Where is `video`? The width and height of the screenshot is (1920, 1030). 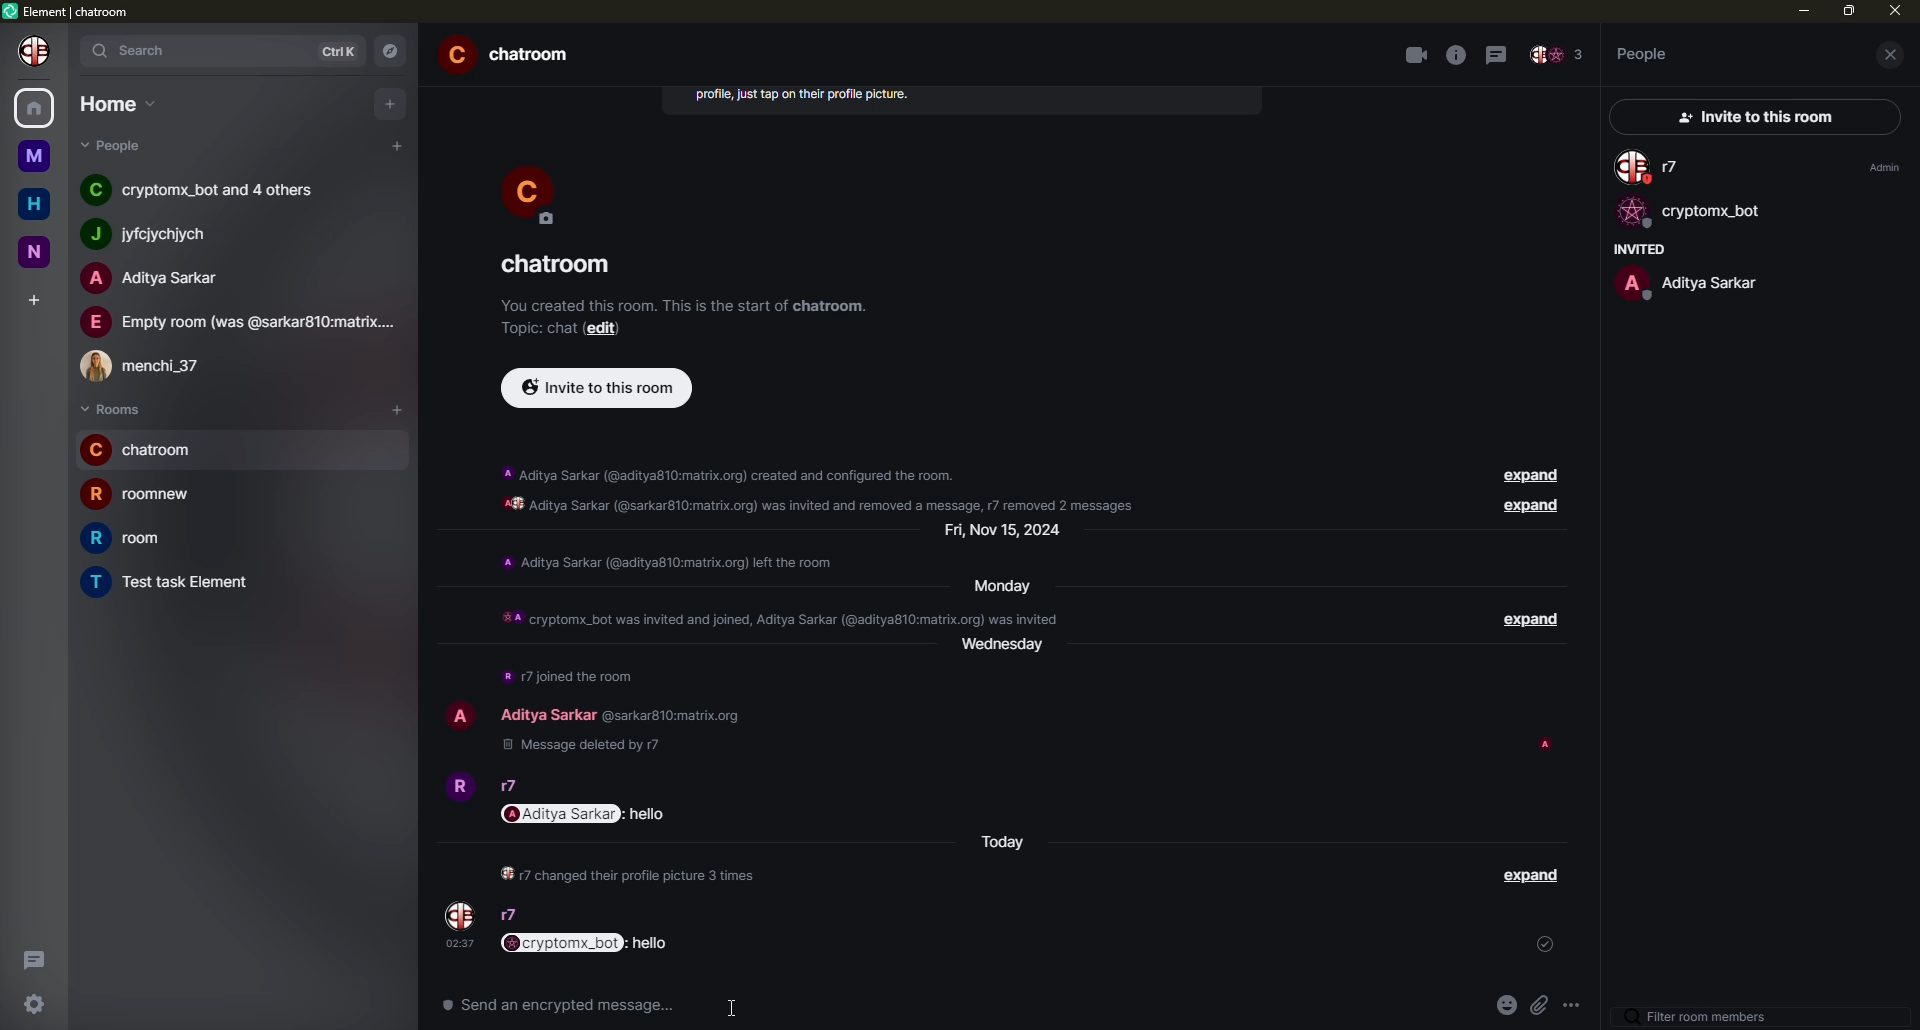 video is located at coordinates (1414, 55).